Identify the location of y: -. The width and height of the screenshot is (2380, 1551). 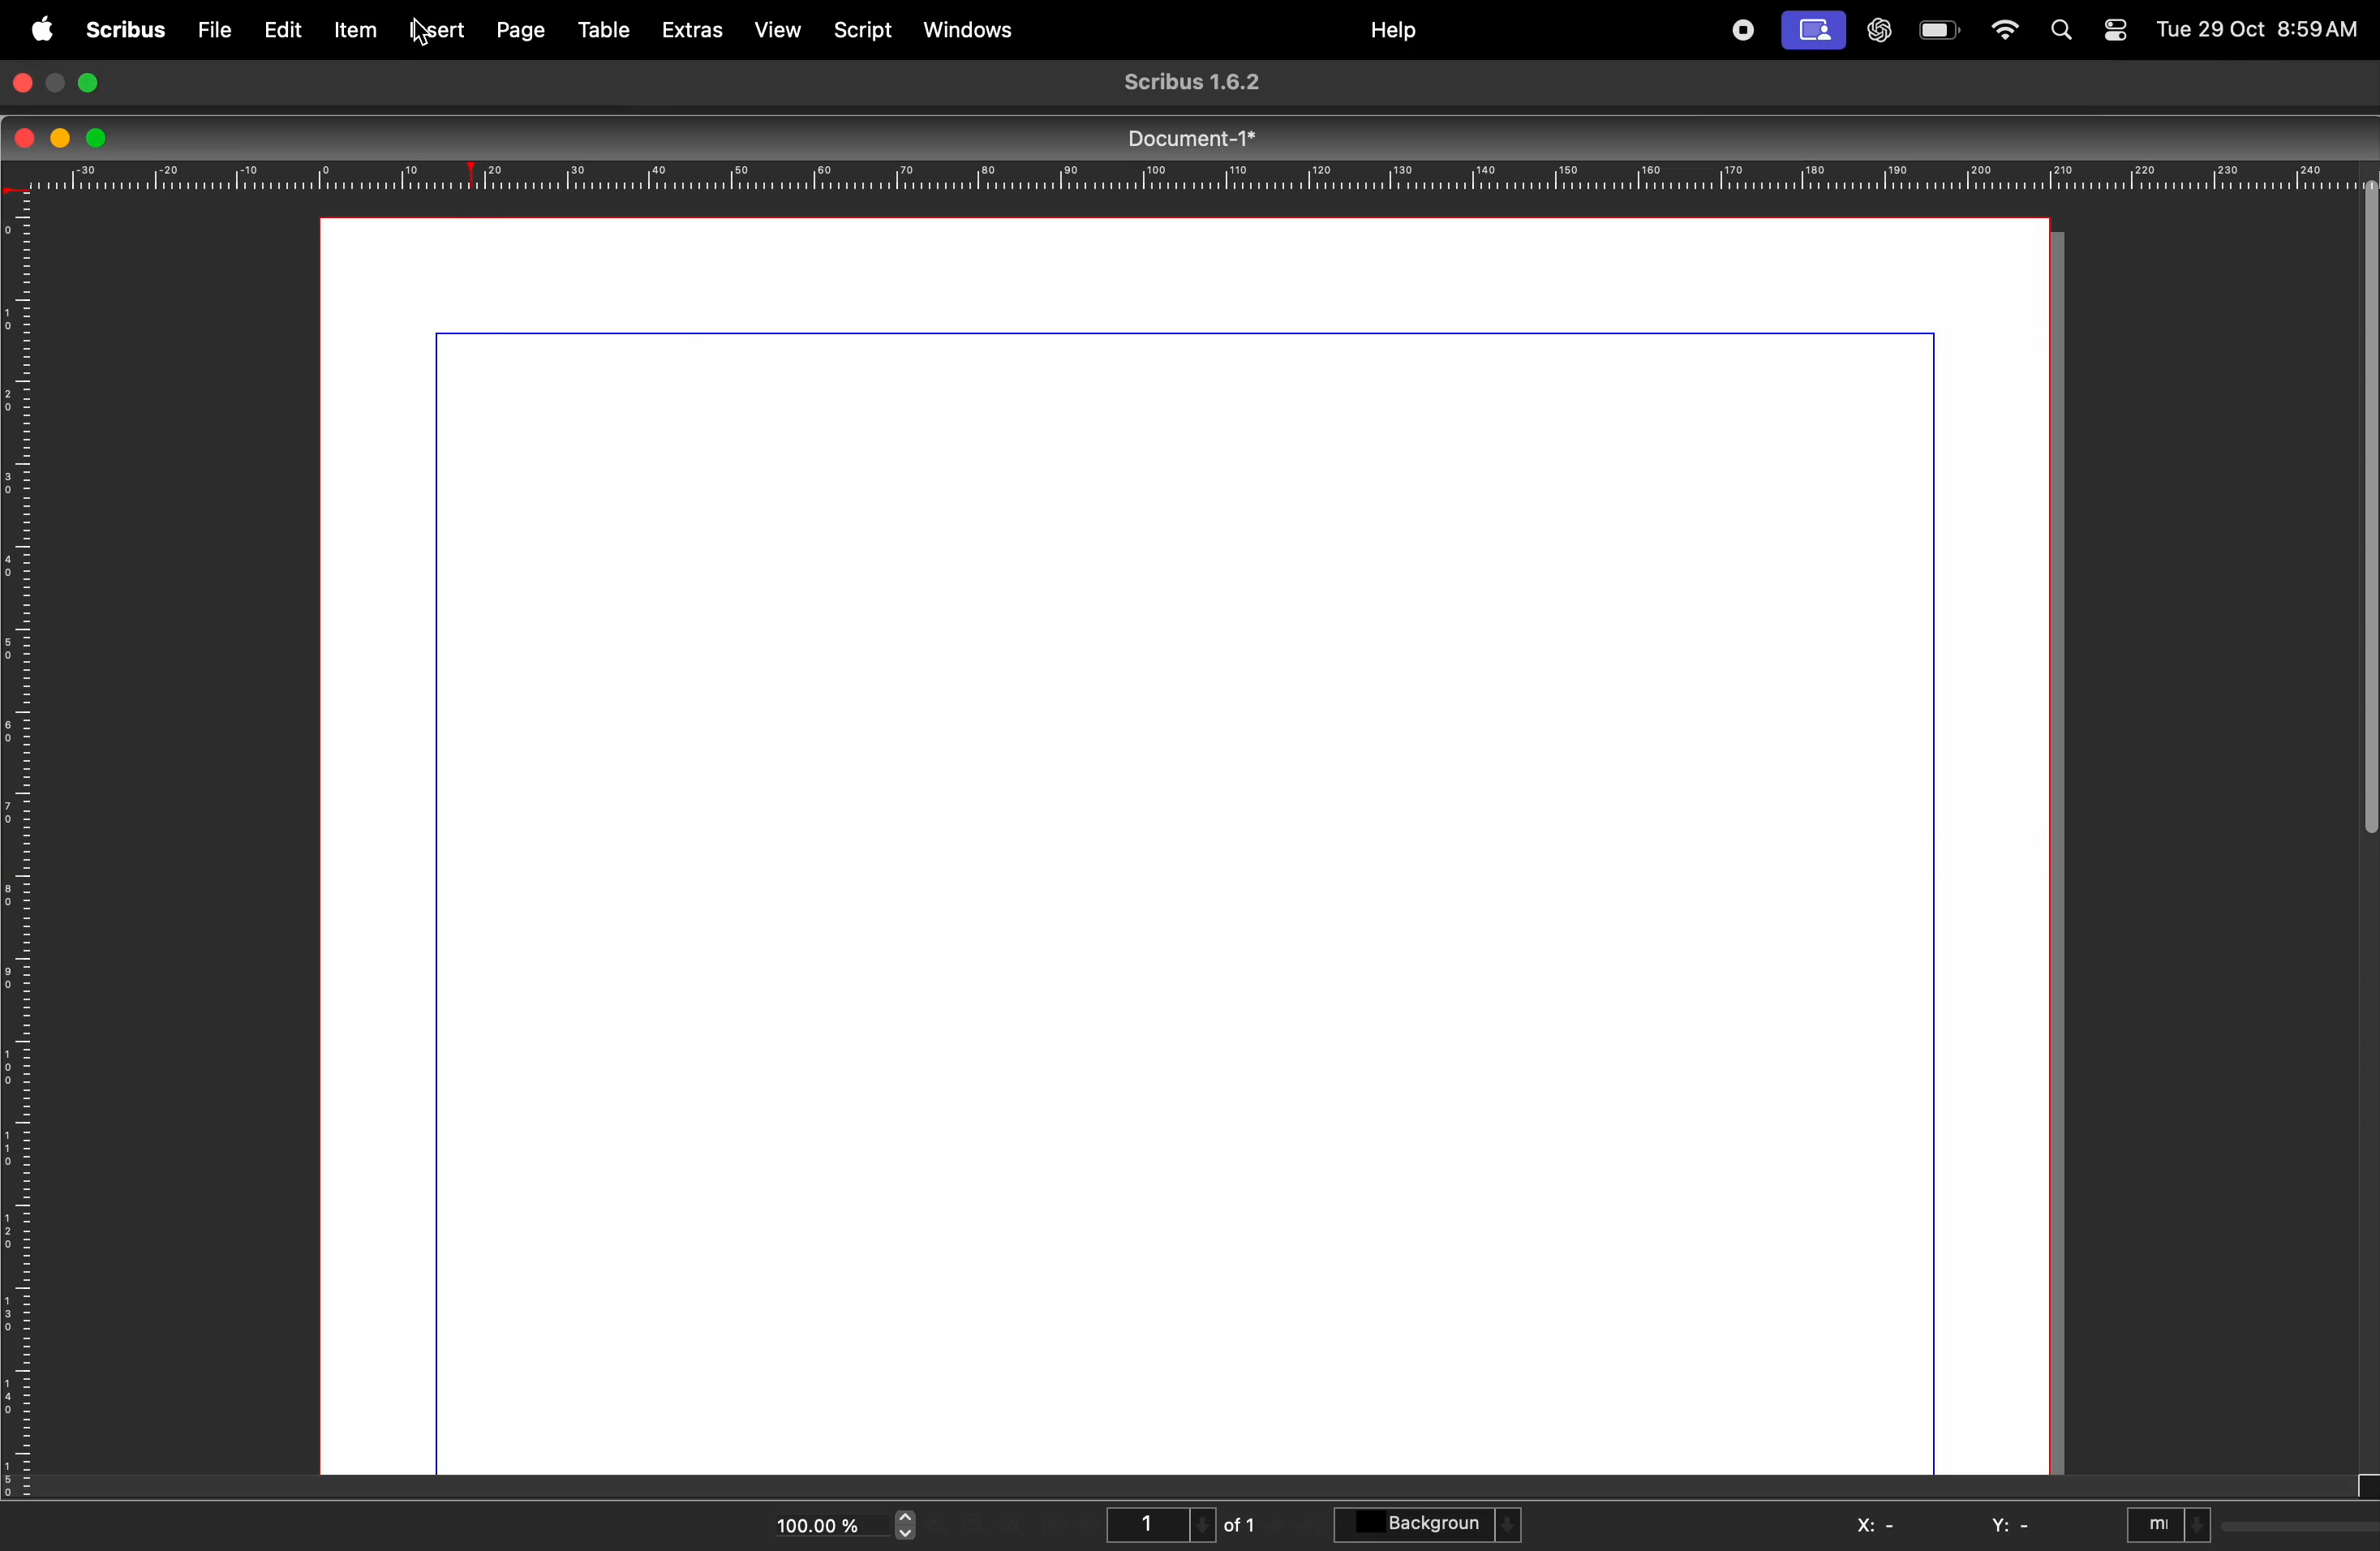
(2013, 1526).